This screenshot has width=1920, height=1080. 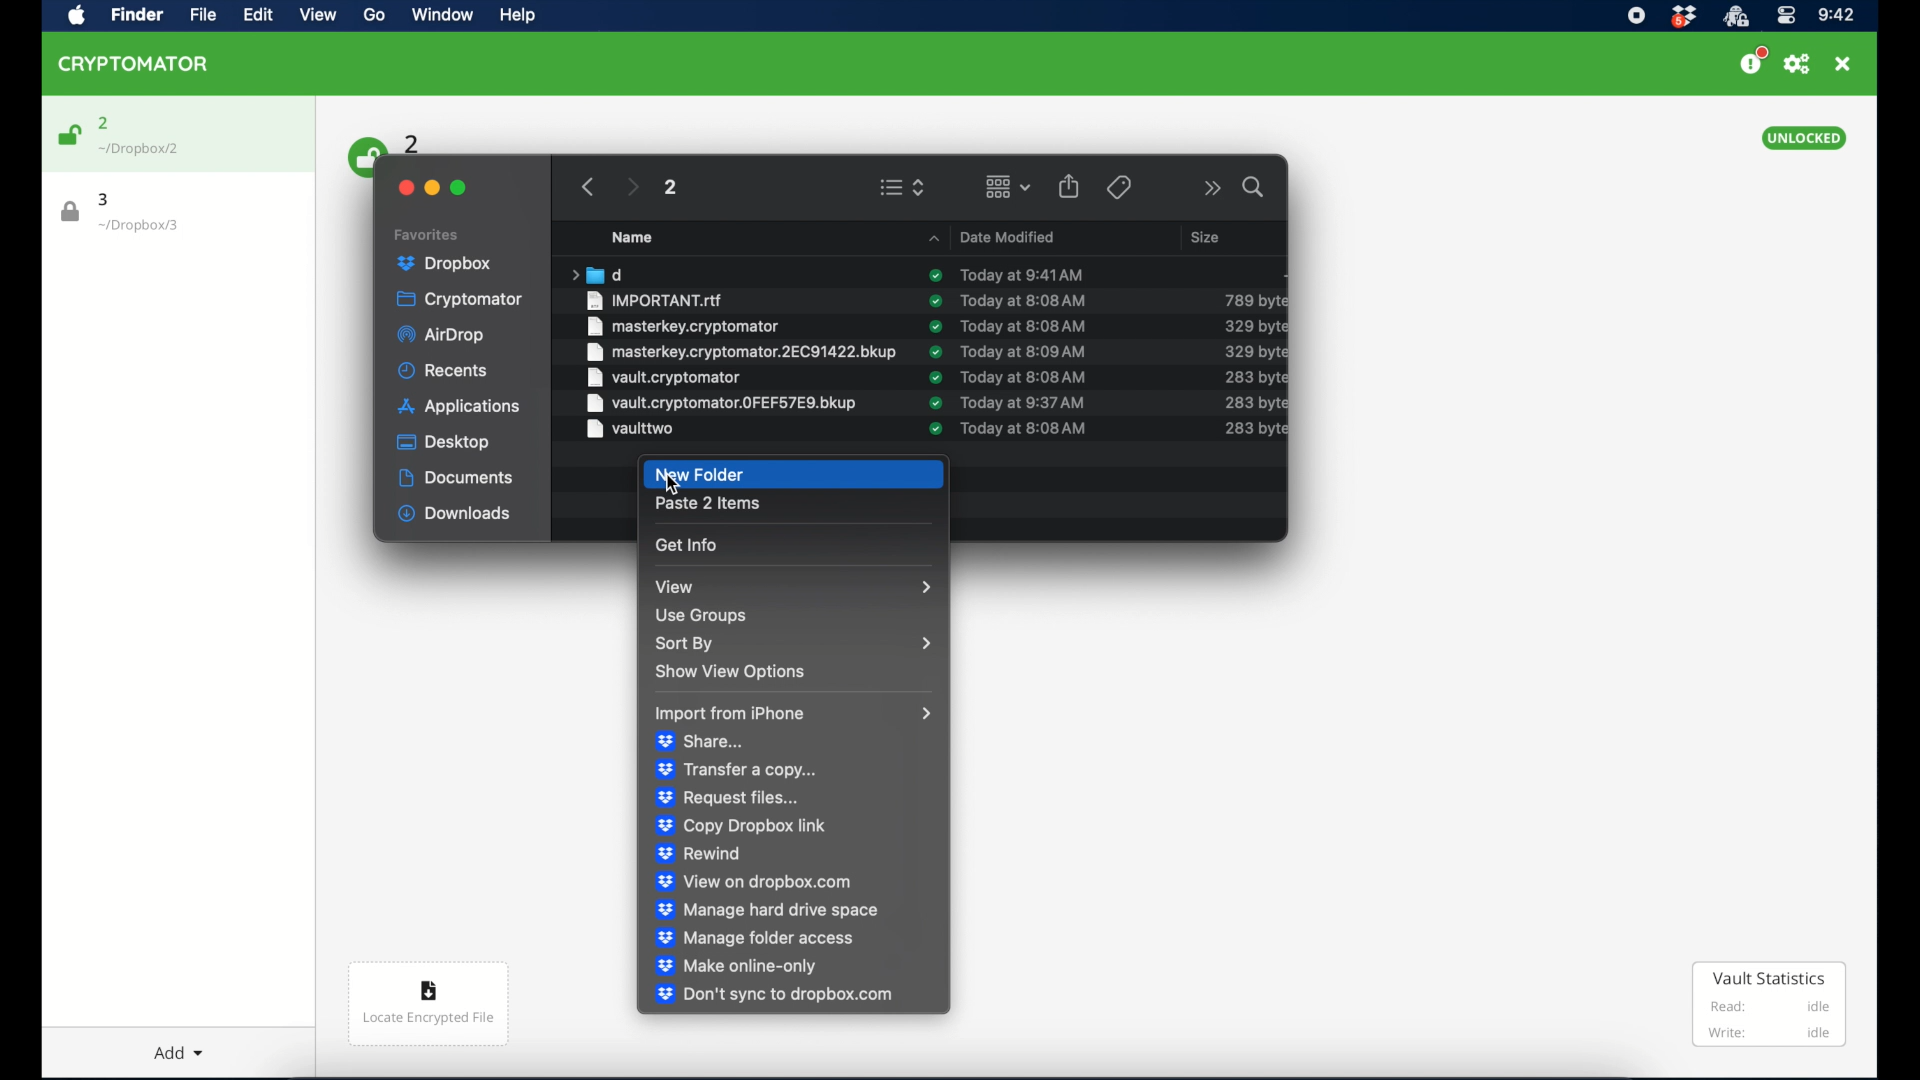 I want to click on next, so click(x=632, y=187).